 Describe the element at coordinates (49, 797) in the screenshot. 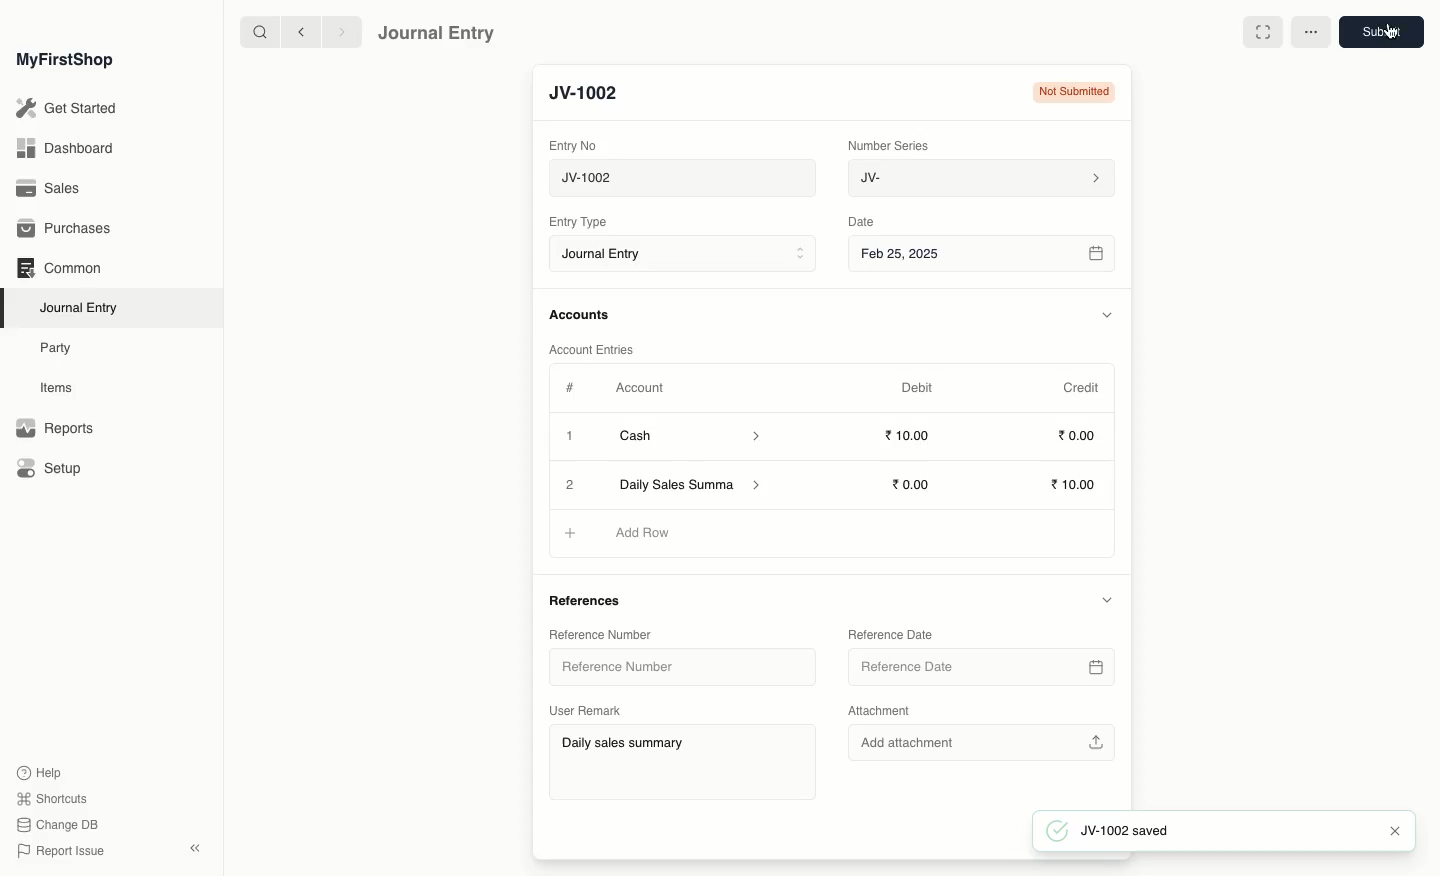

I see `Shortcuts` at that location.